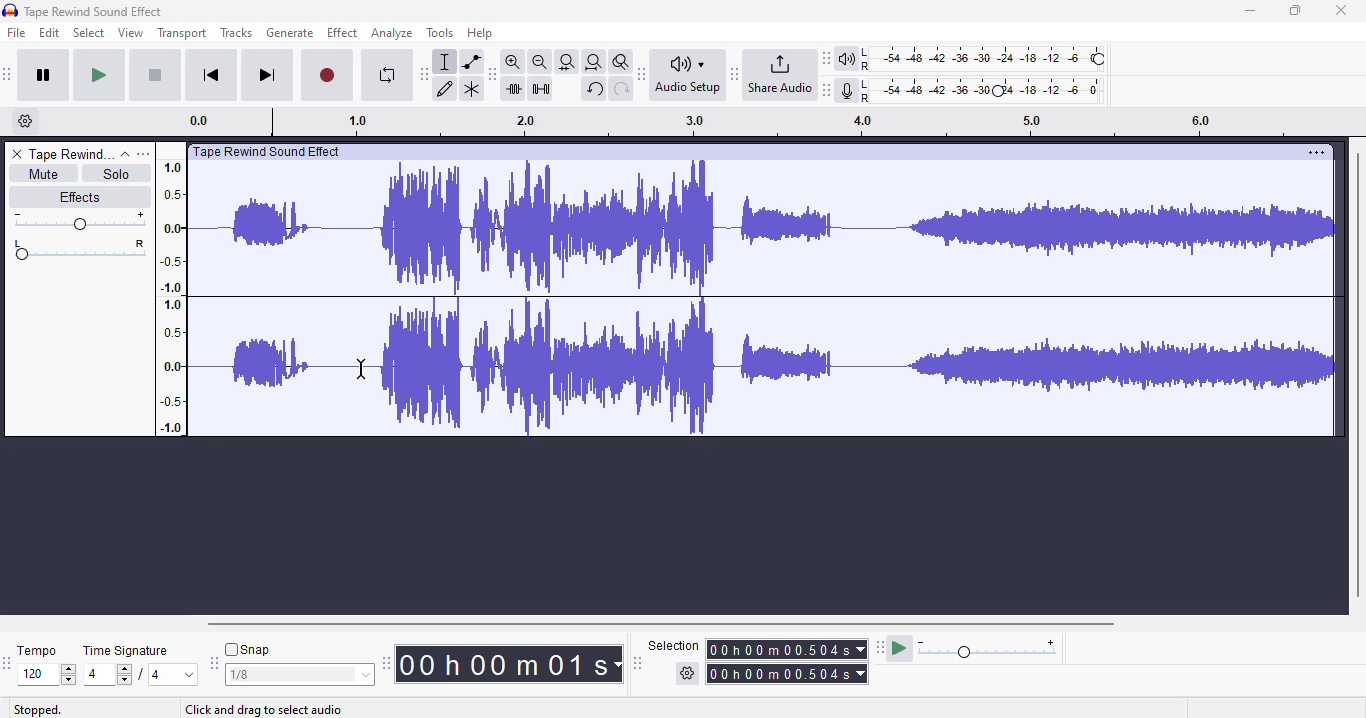  Describe the element at coordinates (735, 73) in the screenshot. I see `audacity share audio toolbar` at that location.